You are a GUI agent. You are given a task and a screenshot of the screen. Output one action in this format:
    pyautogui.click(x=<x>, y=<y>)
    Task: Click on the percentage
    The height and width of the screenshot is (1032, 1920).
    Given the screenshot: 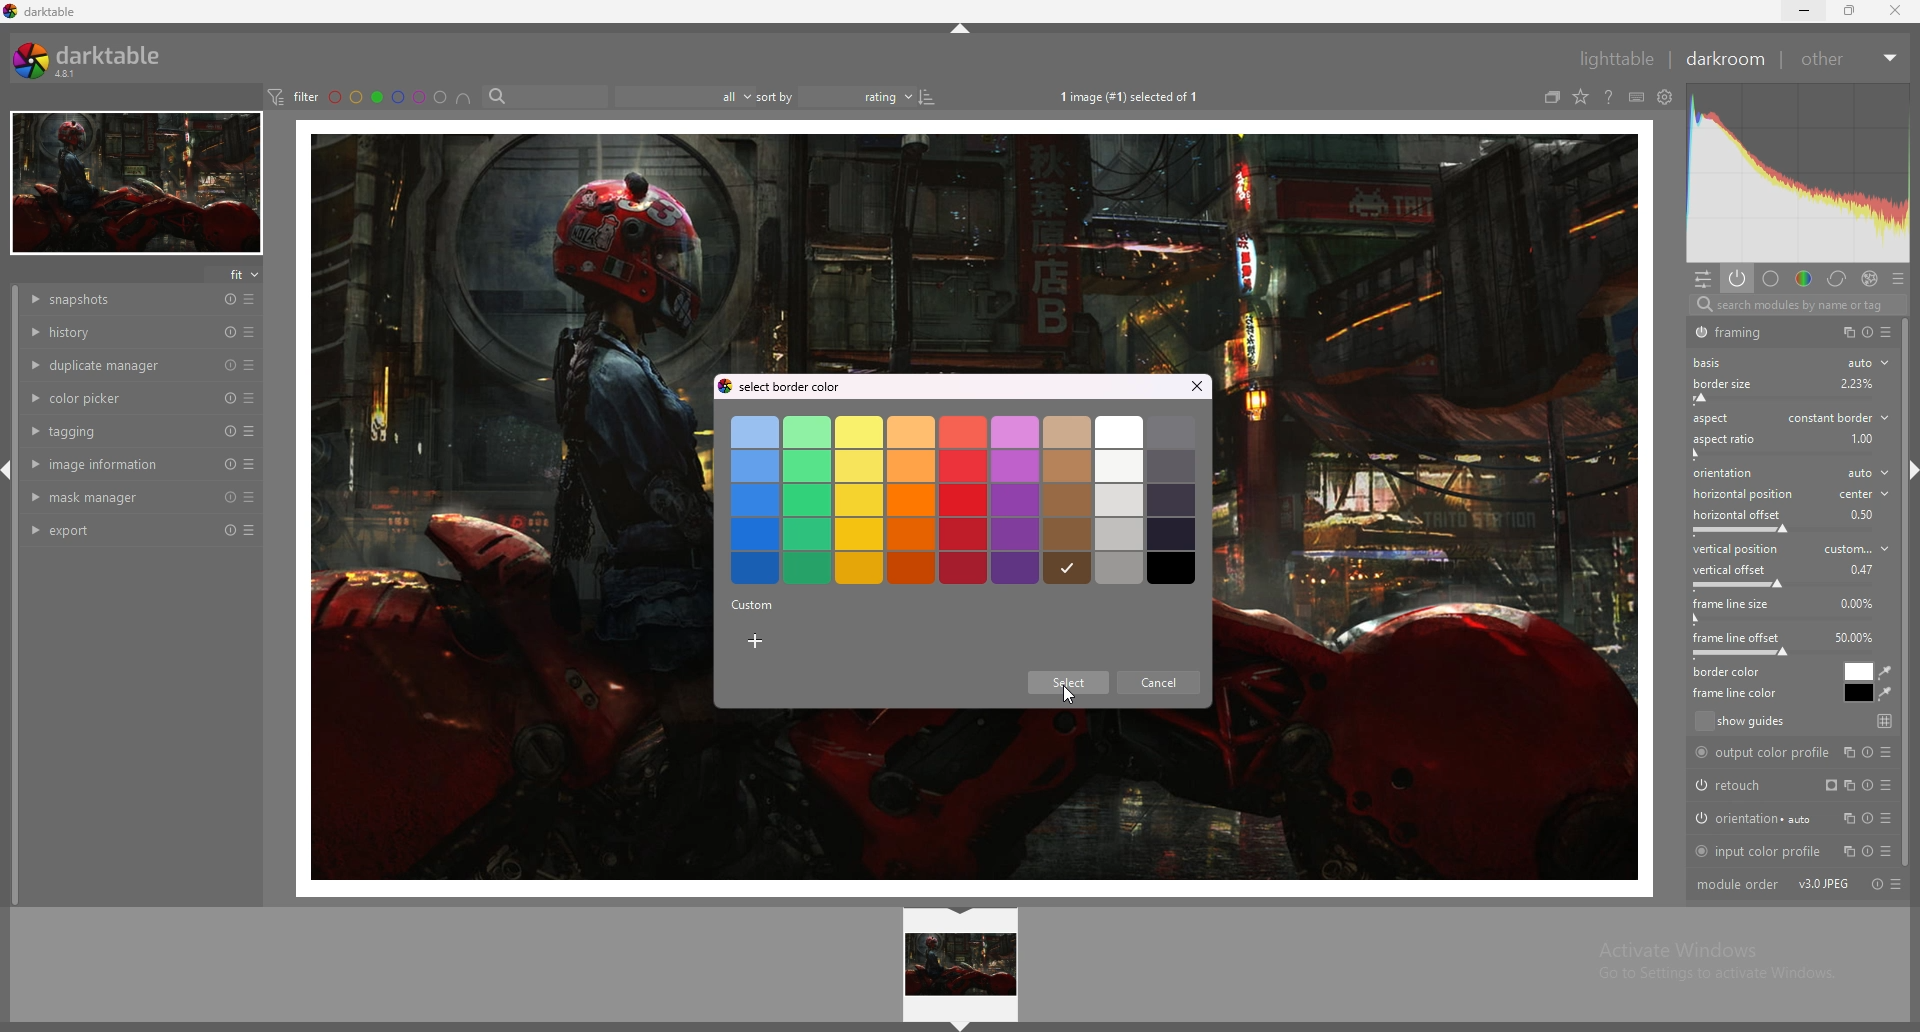 What is the action you would take?
    pyautogui.click(x=1853, y=638)
    